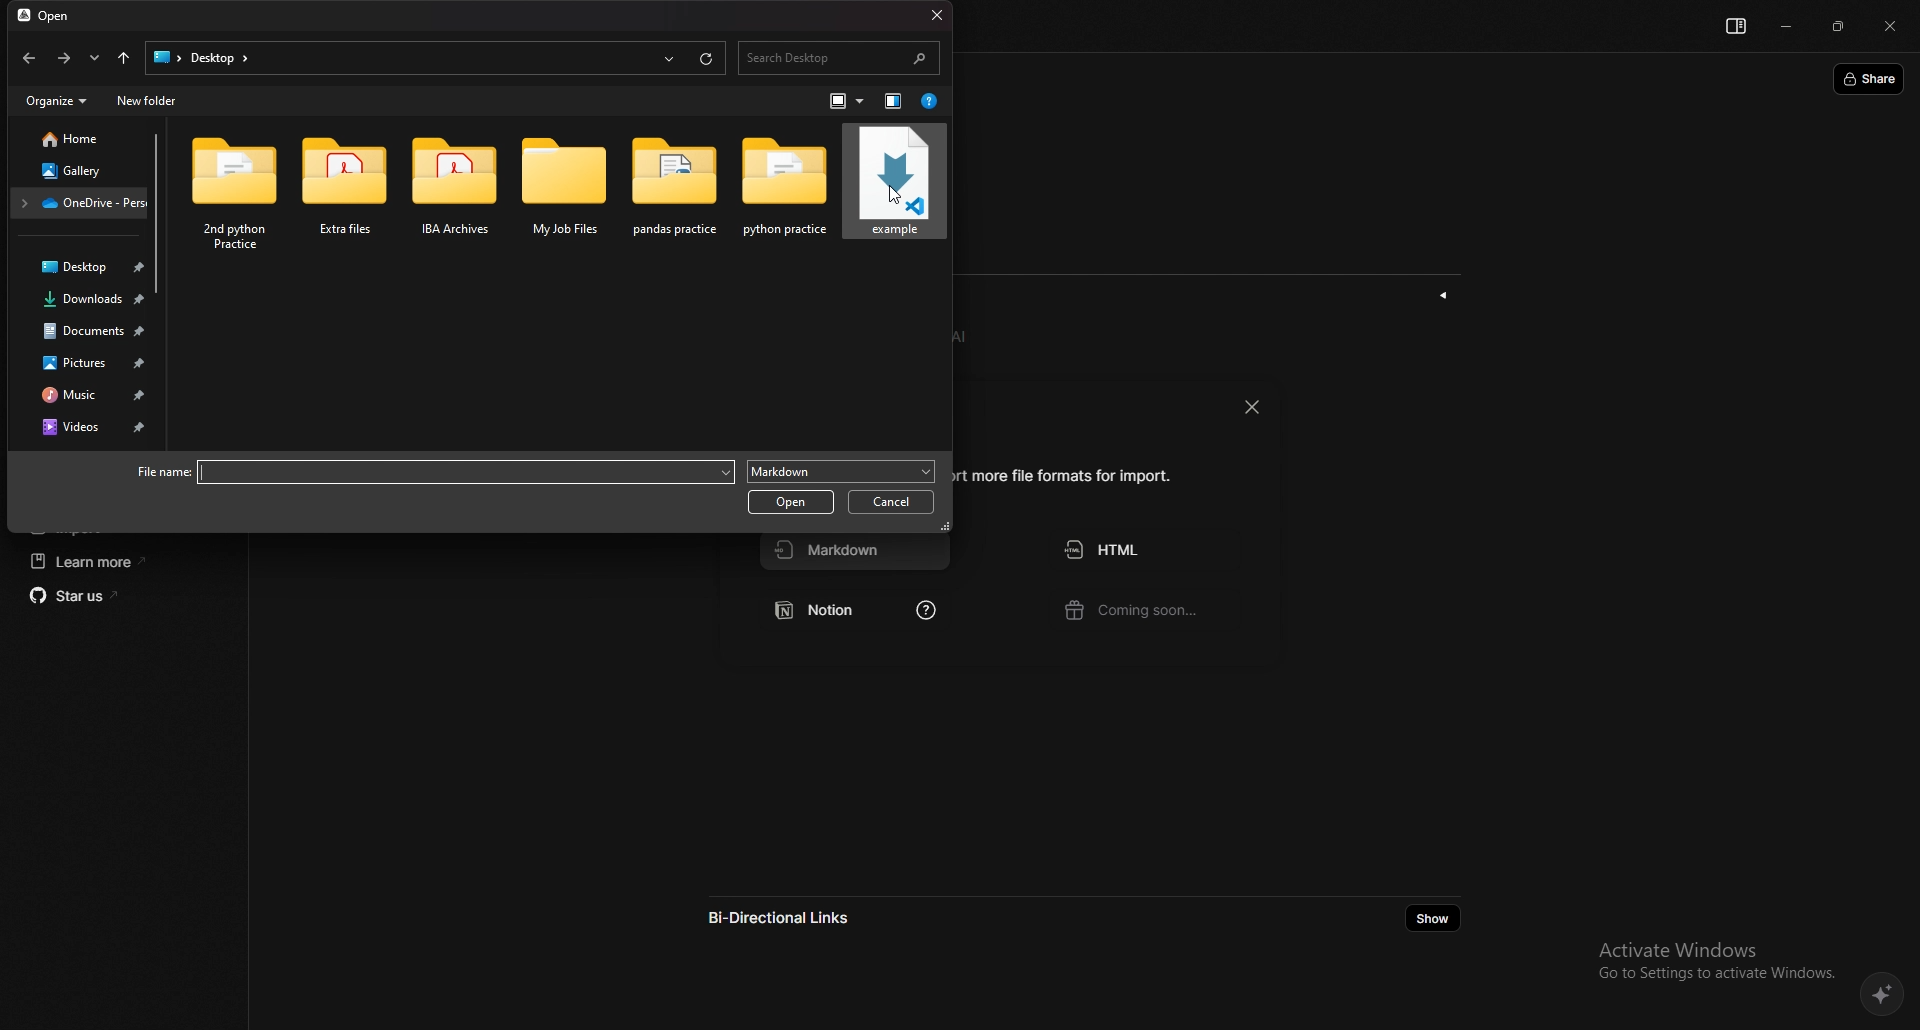 The height and width of the screenshot is (1030, 1920). What do you see at coordinates (164, 473) in the screenshot?
I see `file name` at bounding box center [164, 473].